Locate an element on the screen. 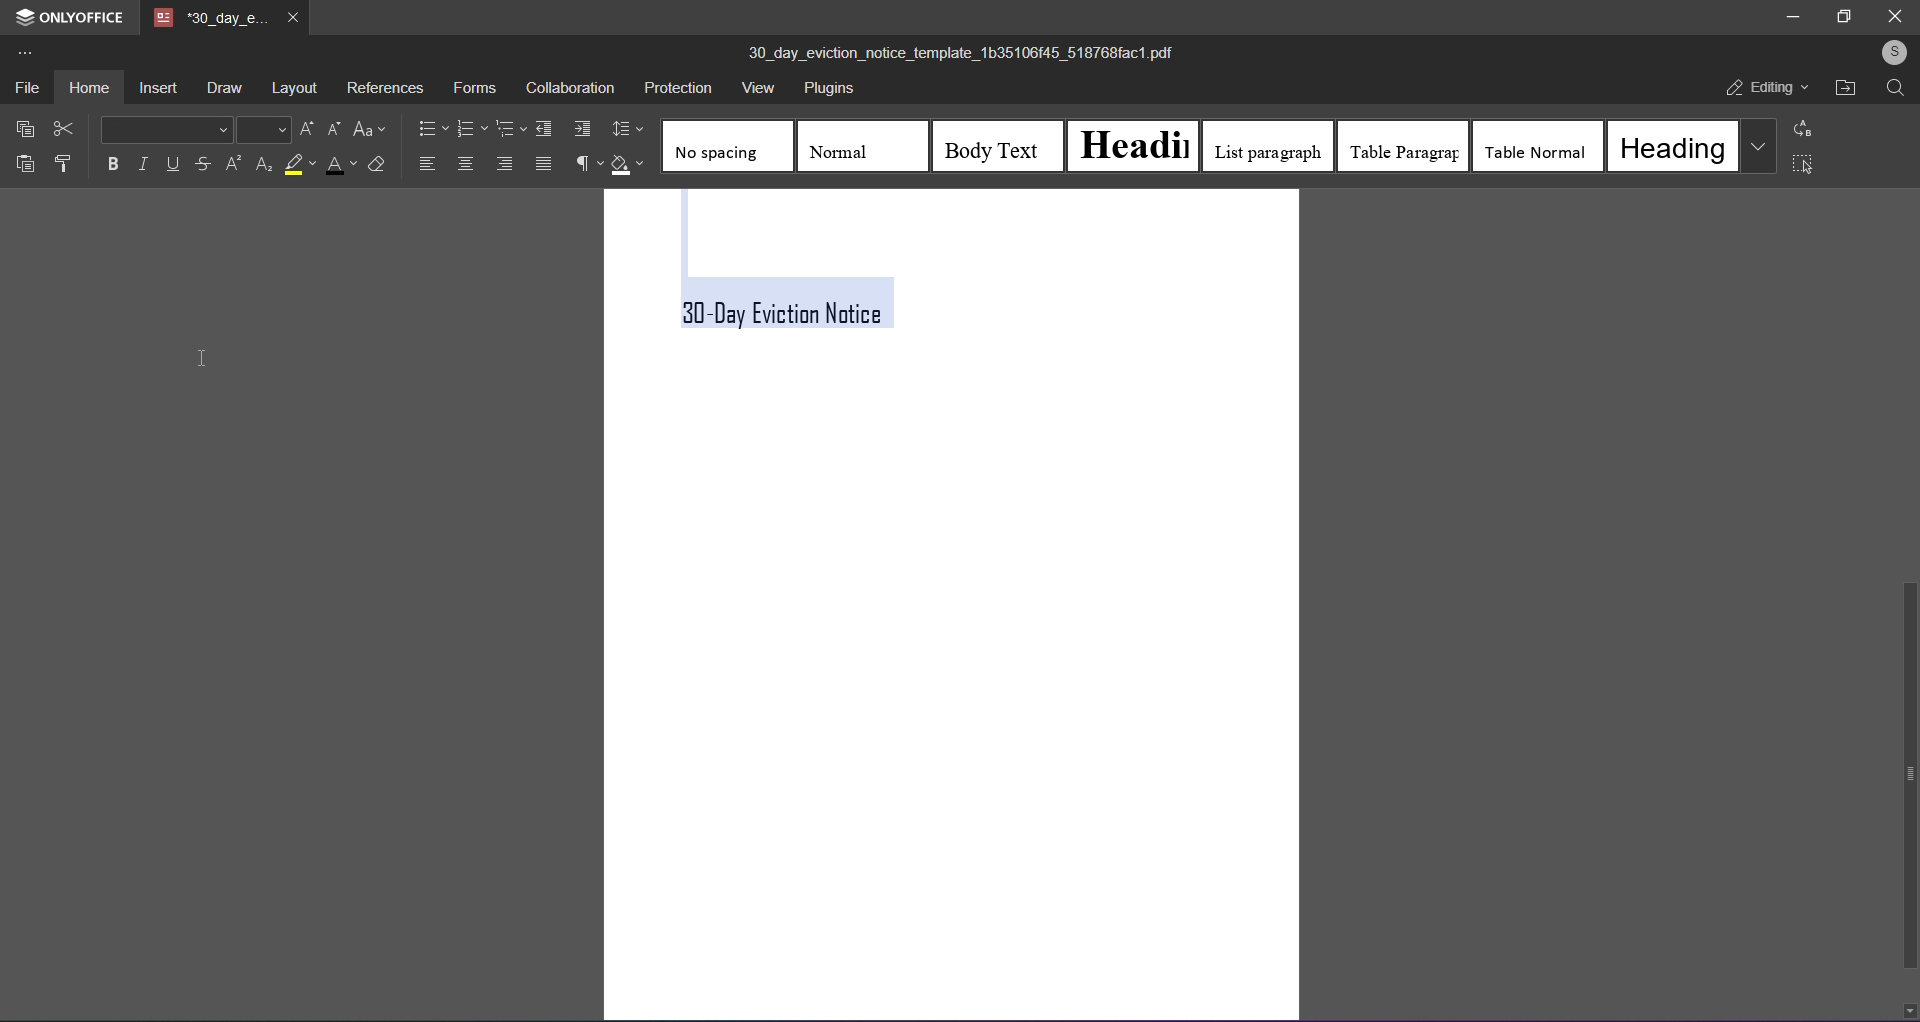 This screenshot has width=1920, height=1022. layout is located at coordinates (292, 89).